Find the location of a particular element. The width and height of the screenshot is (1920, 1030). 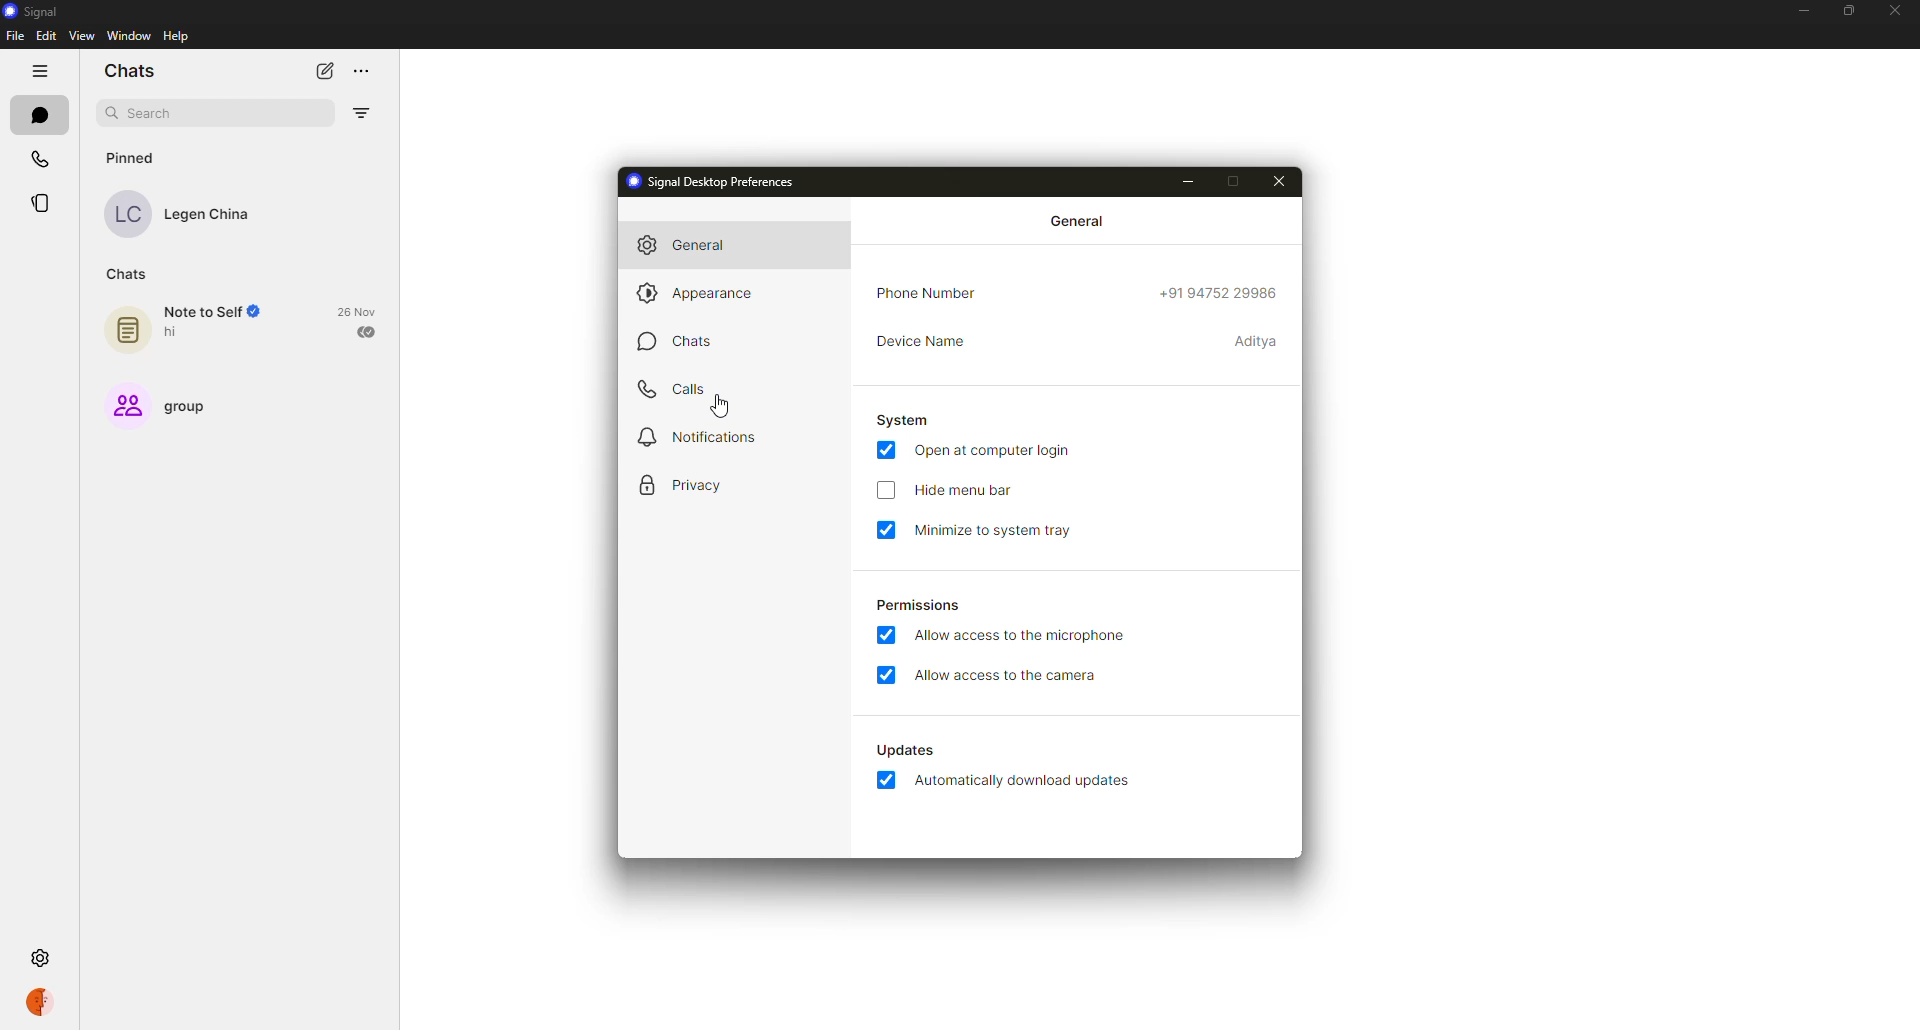

appearance is located at coordinates (703, 294).